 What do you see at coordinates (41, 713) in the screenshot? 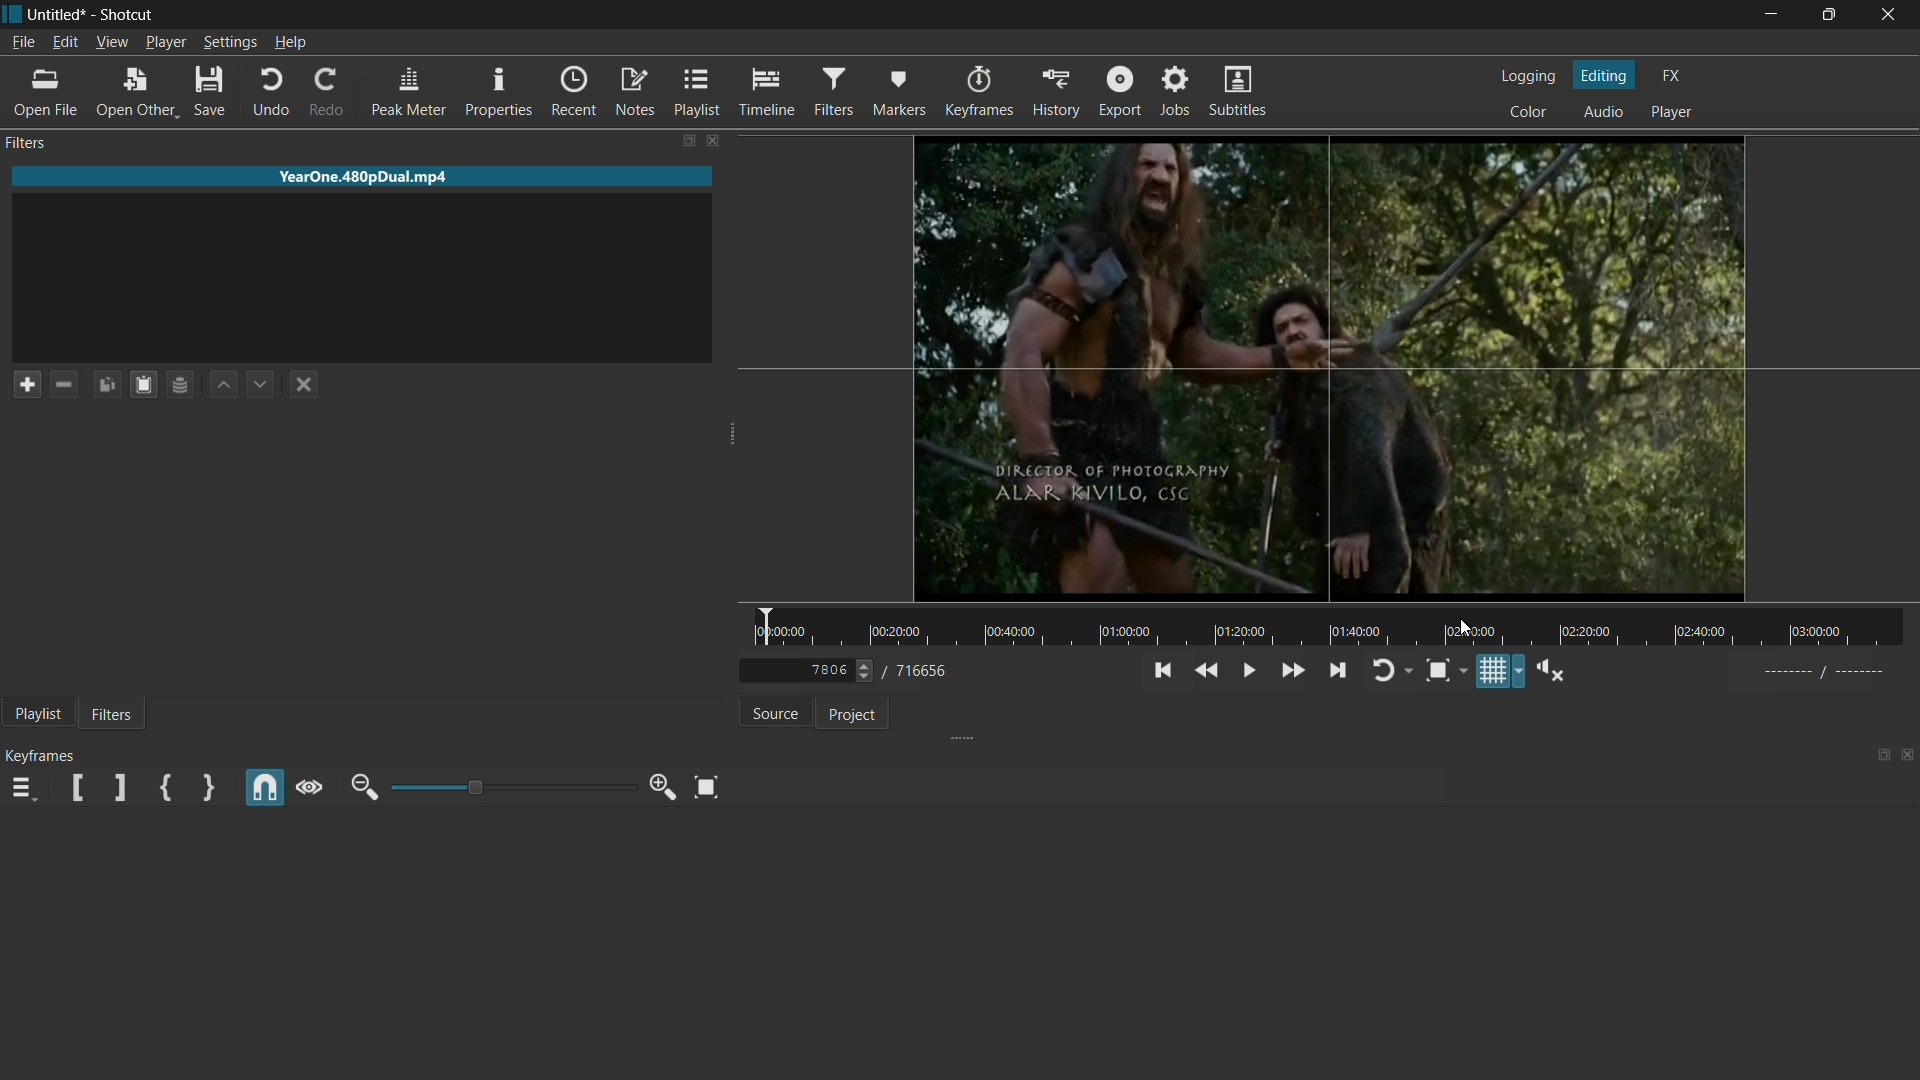
I see `playlist` at bounding box center [41, 713].